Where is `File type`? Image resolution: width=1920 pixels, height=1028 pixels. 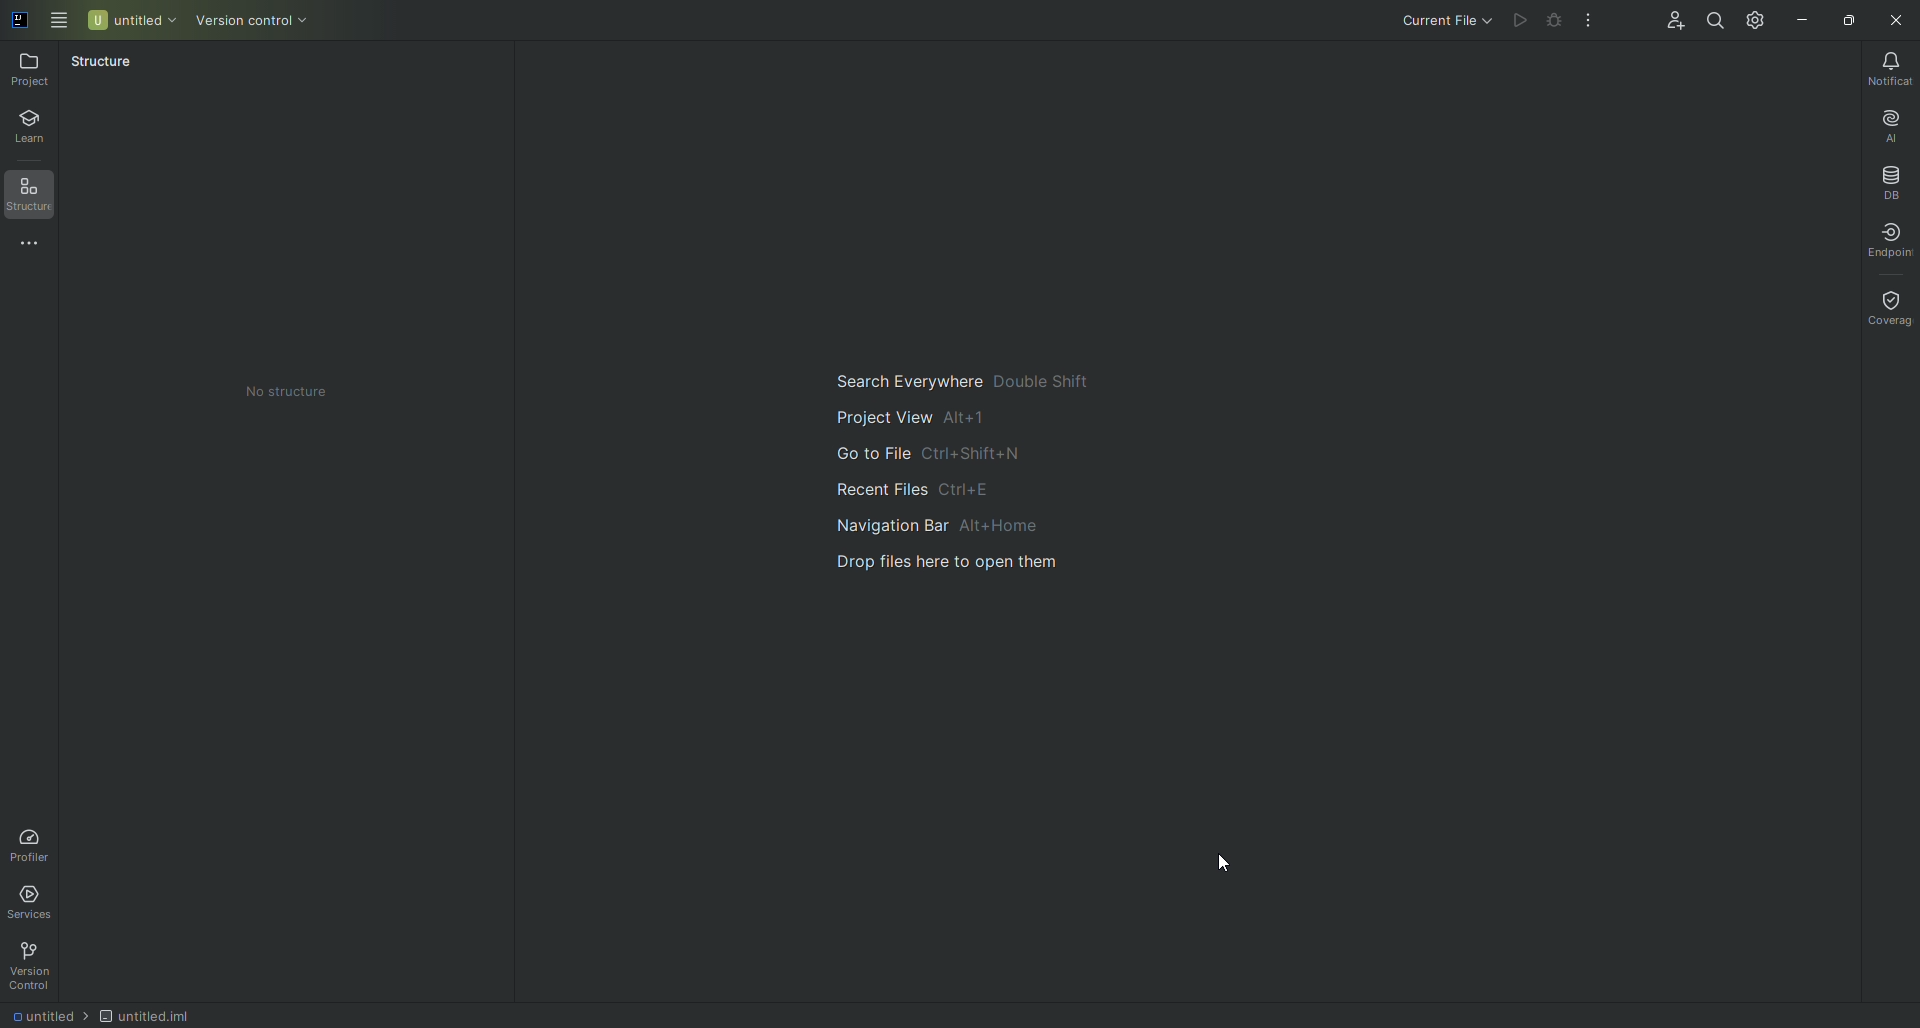 File type is located at coordinates (166, 1013).